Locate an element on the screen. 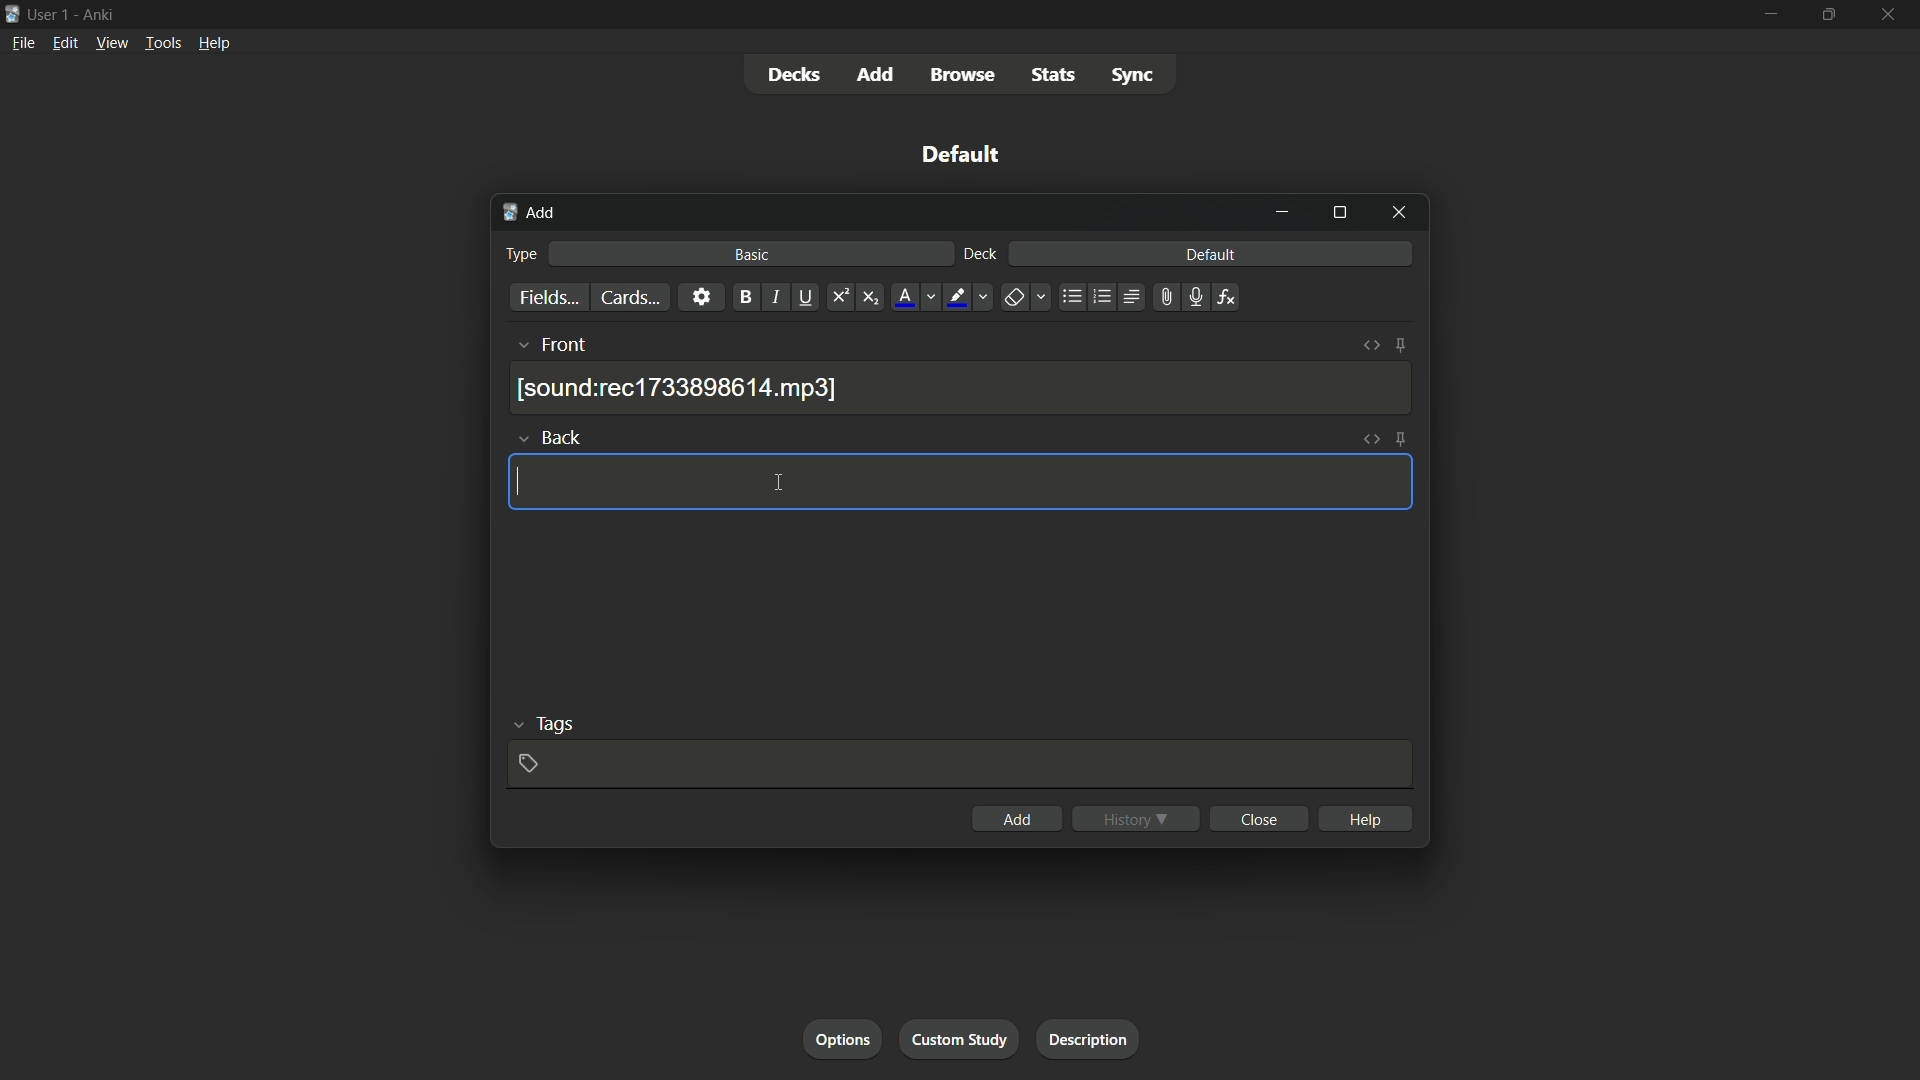 The image size is (1920, 1080). close window is located at coordinates (1397, 214).